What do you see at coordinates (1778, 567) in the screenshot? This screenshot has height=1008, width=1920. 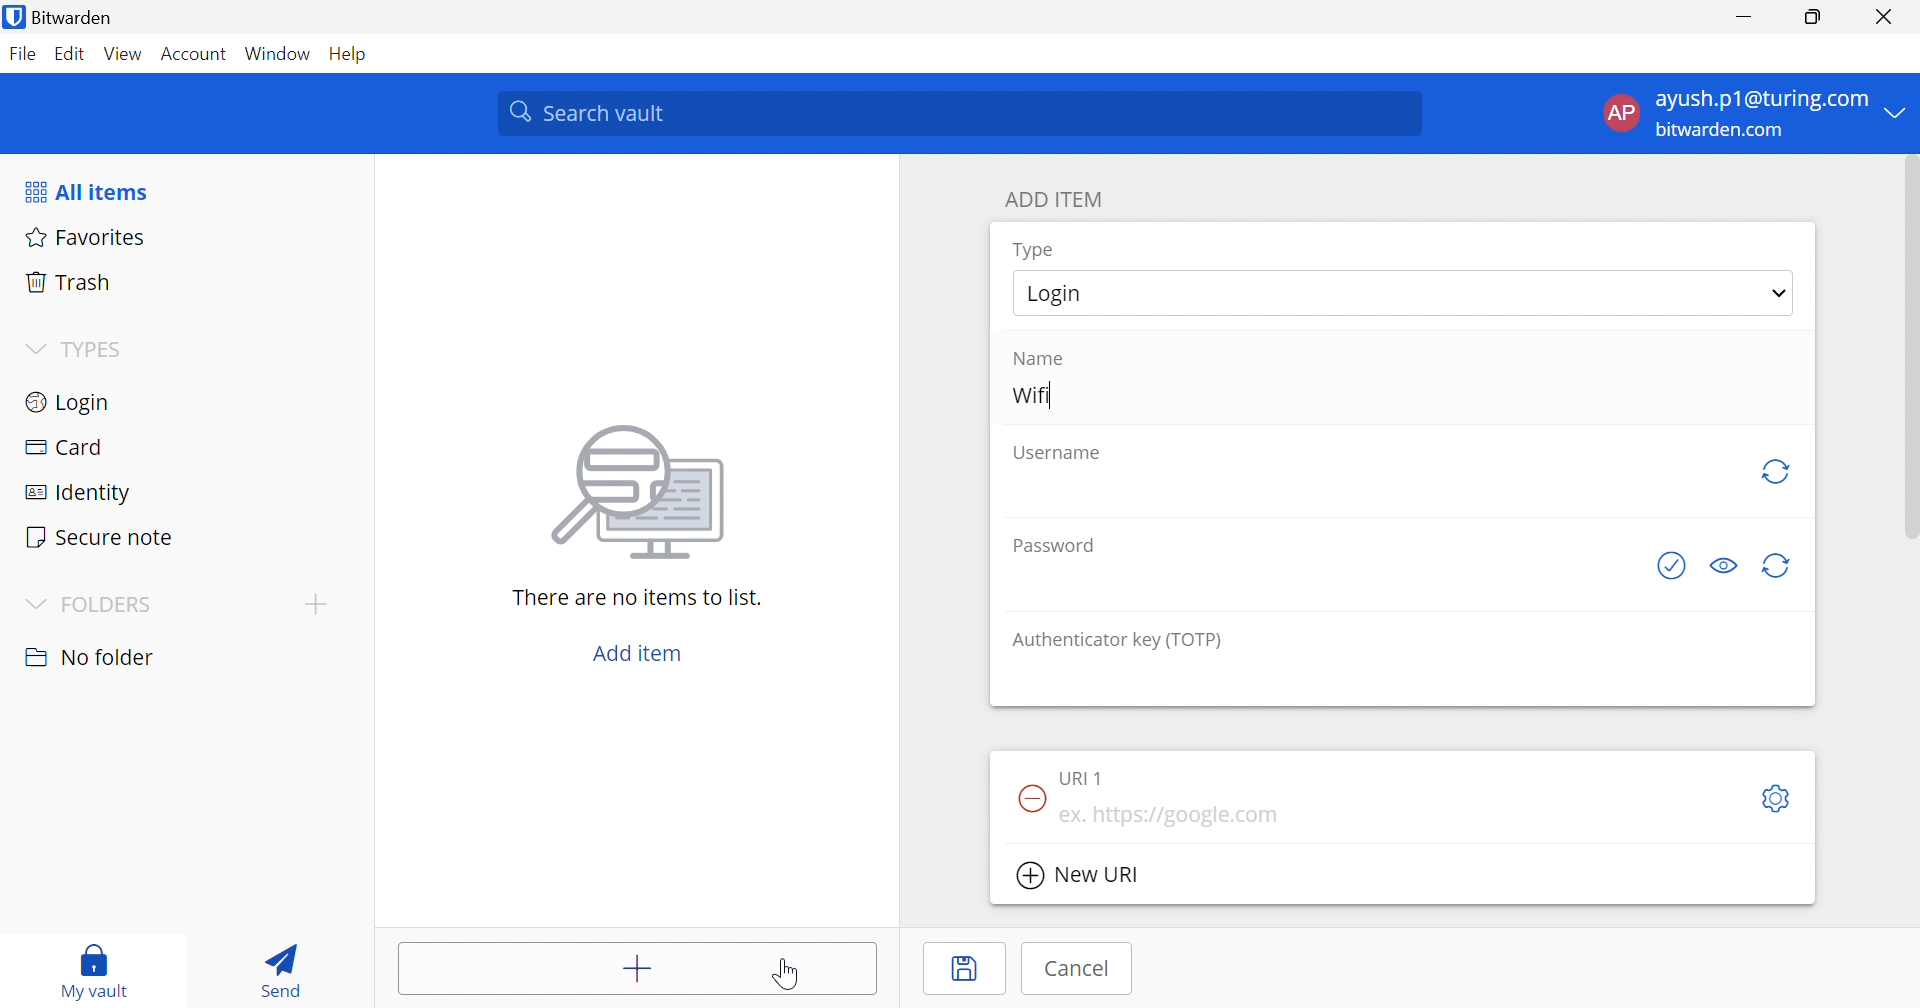 I see `Regenerate password` at bounding box center [1778, 567].